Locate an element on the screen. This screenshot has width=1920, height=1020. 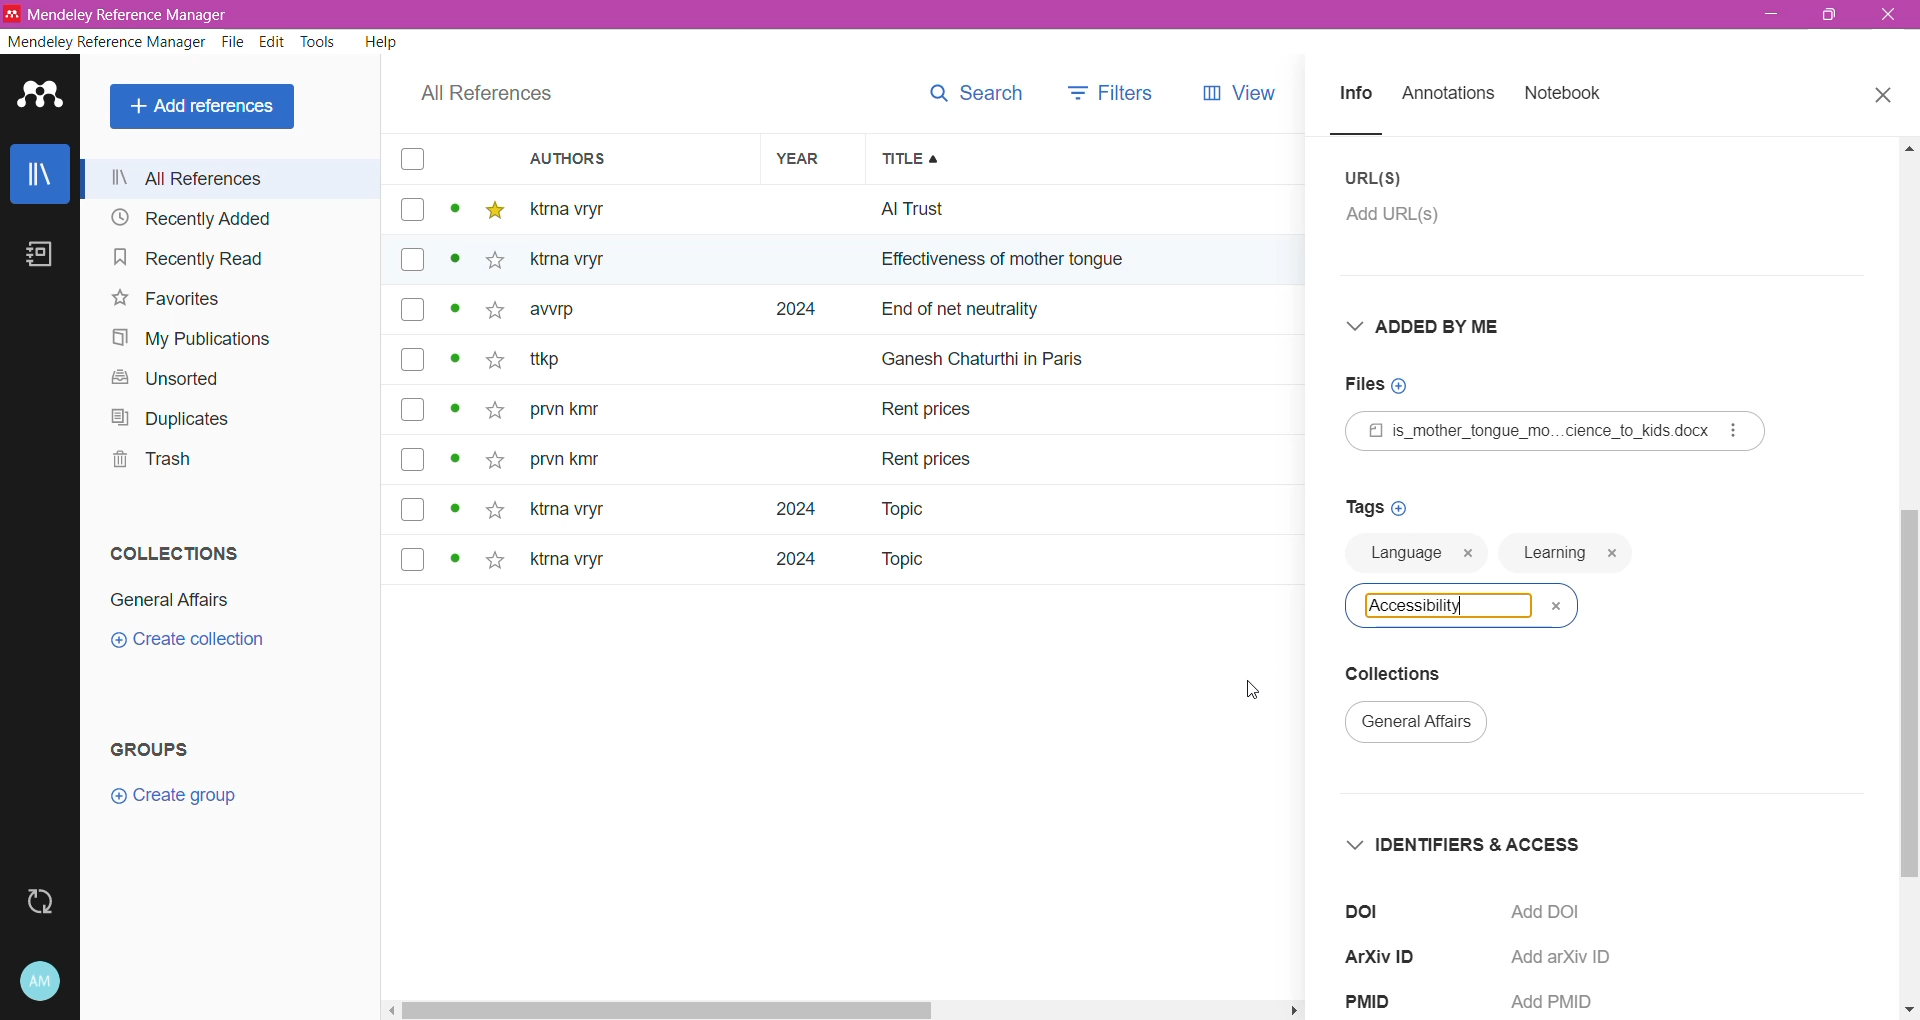
ktna vryt  is located at coordinates (563, 511).